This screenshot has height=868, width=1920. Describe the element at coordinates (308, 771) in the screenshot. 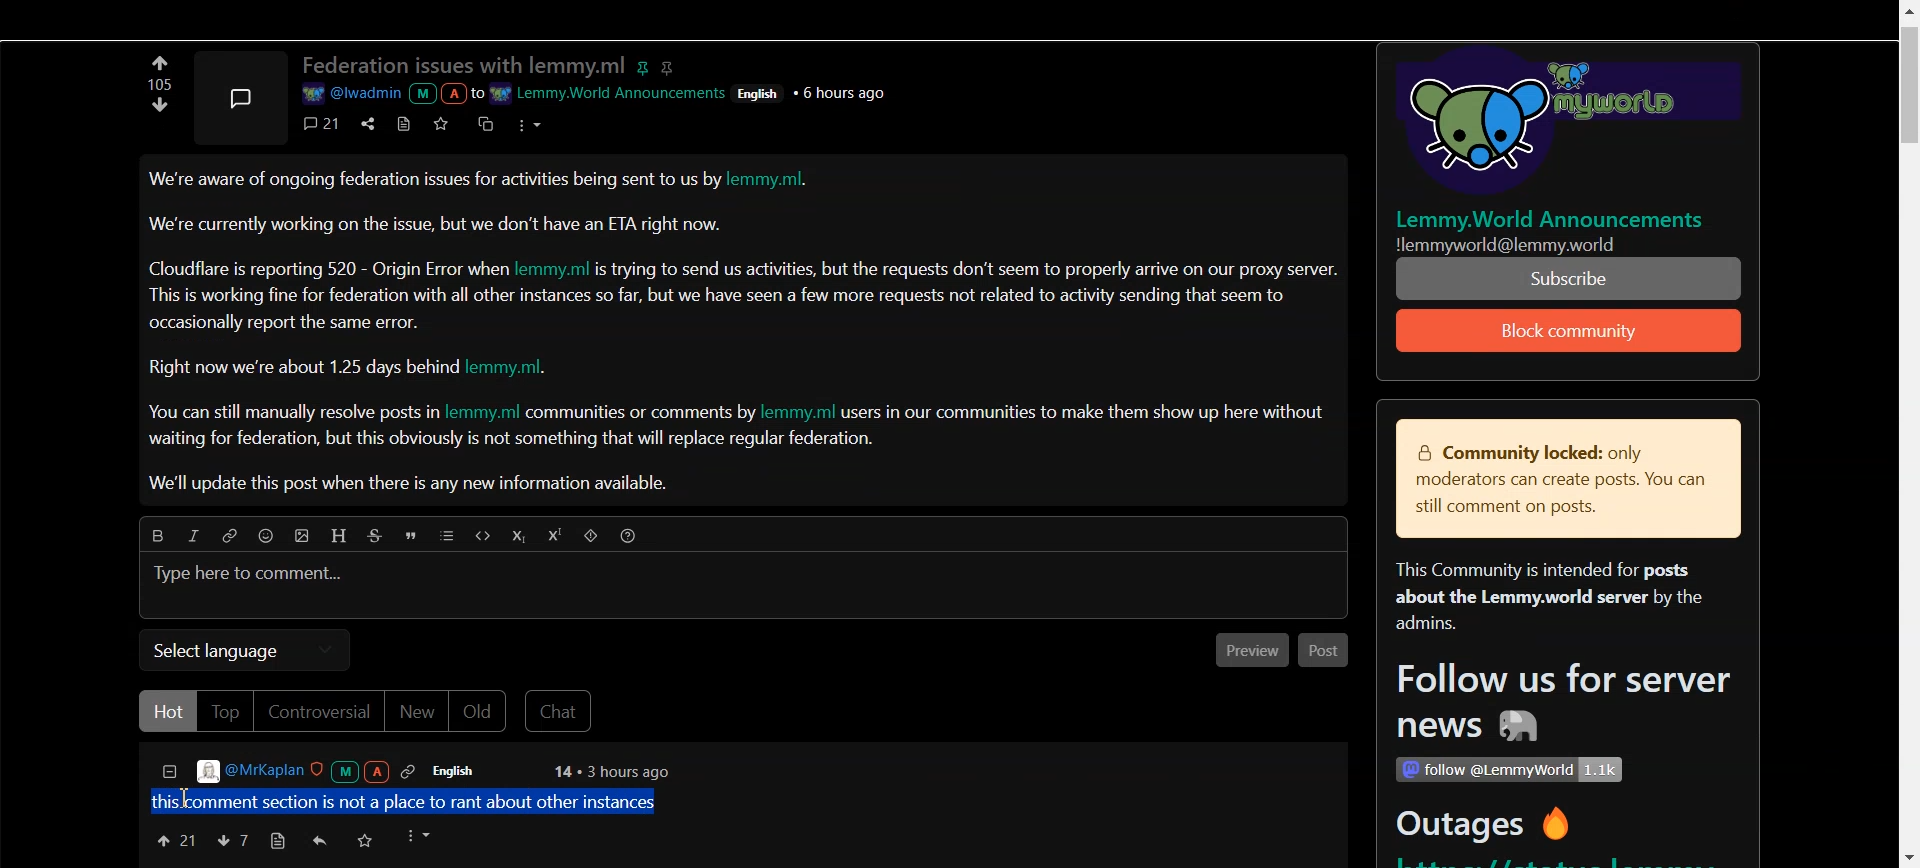

I see `@MrKaplan` at that location.